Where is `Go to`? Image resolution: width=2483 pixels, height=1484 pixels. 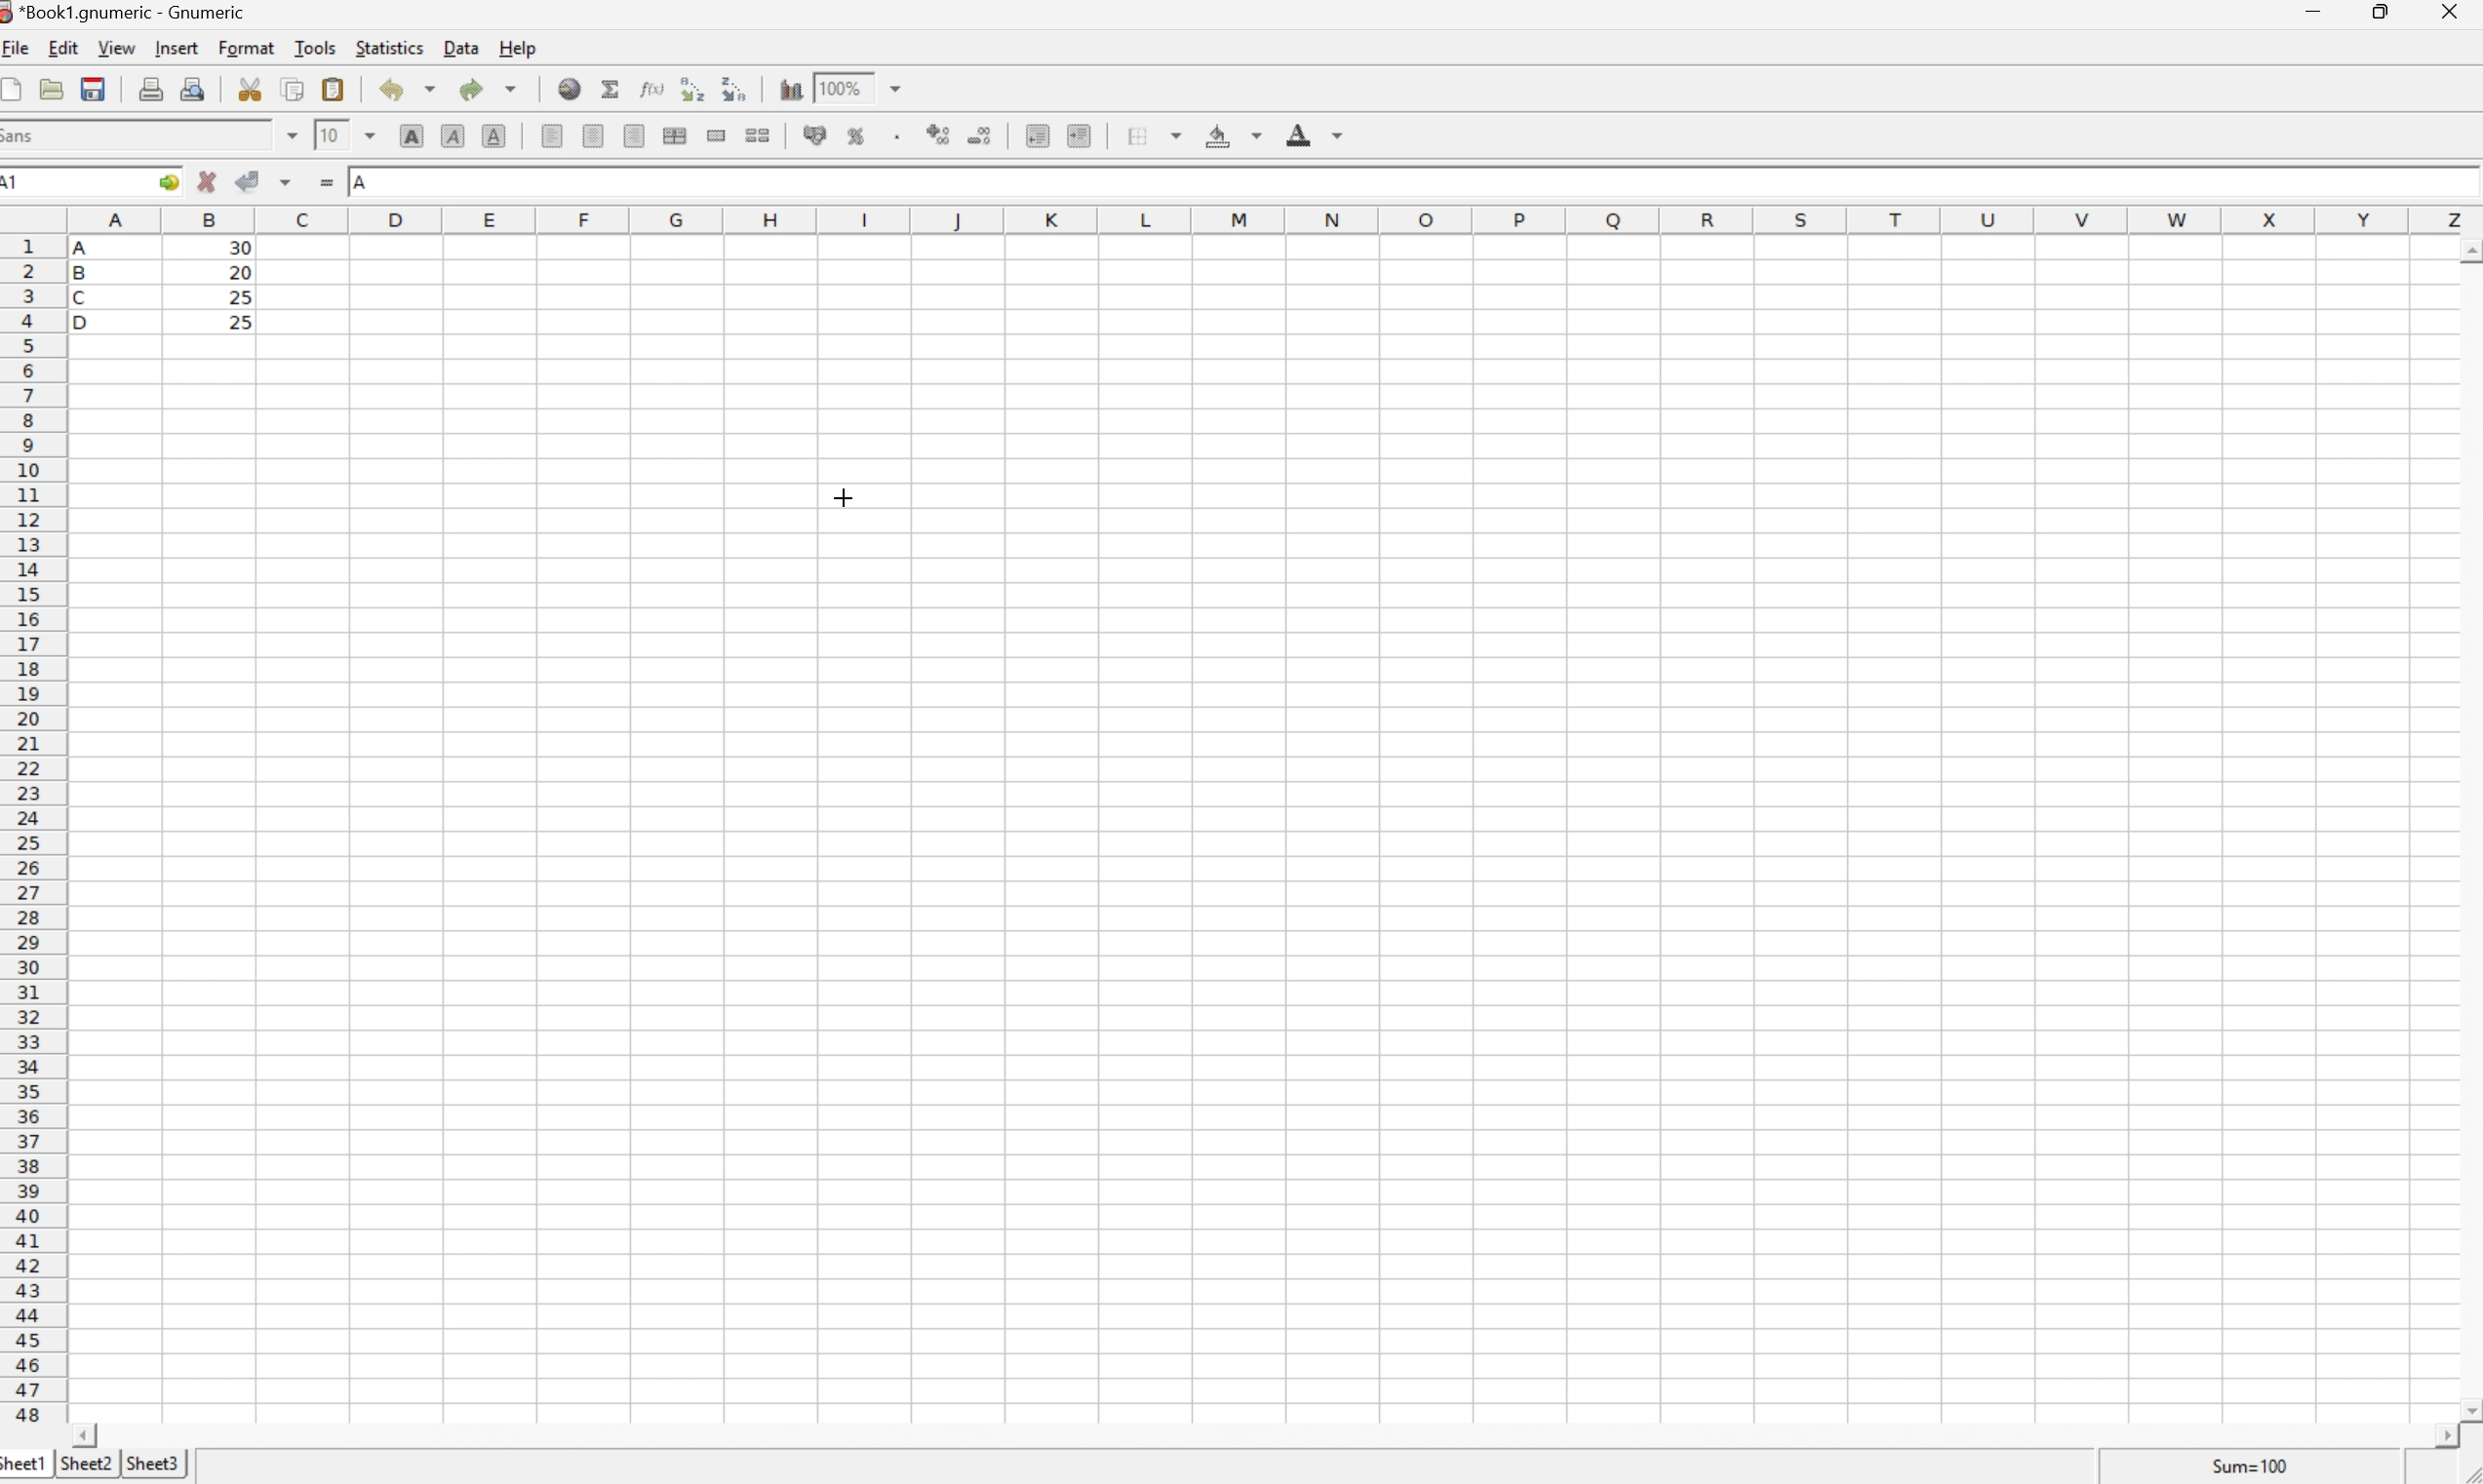 Go to is located at coordinates (168, 179).